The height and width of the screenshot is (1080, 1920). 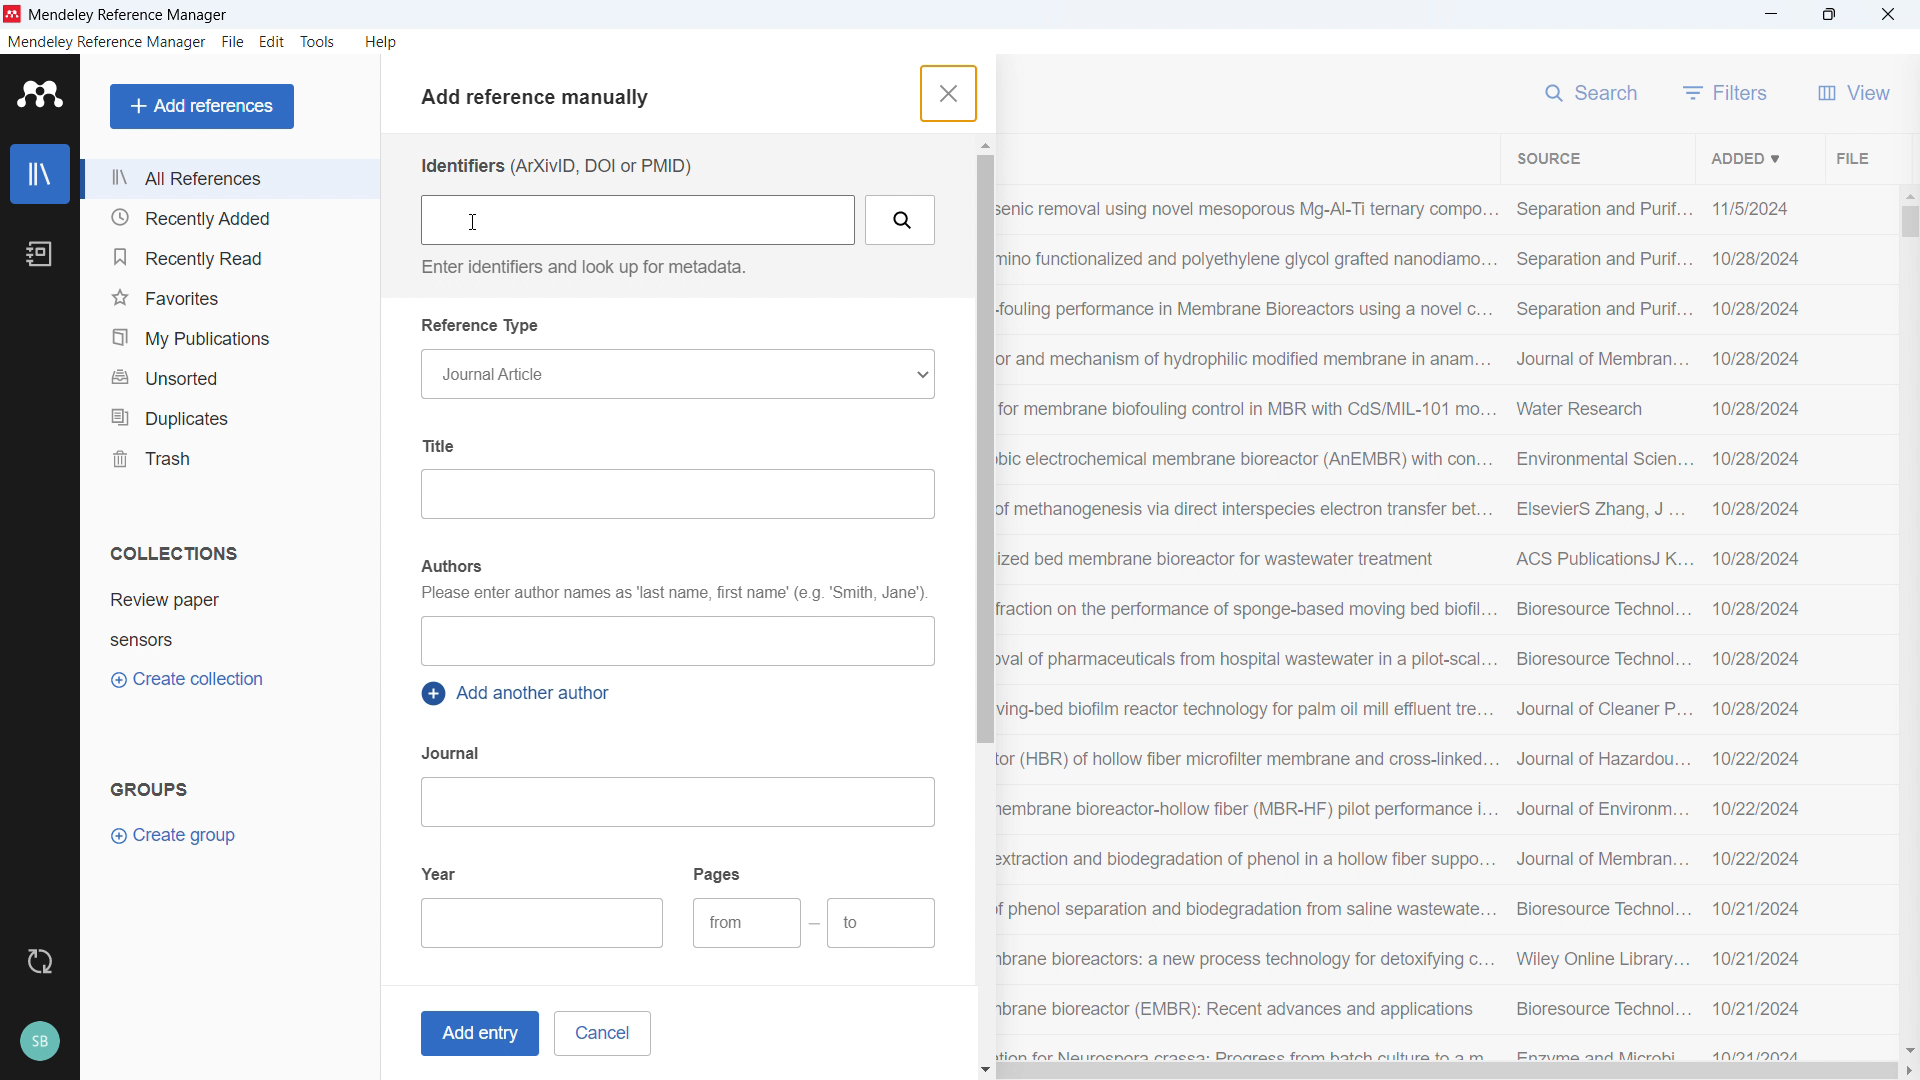 What do you see at coordinates (719, 873) in the screenshot?
I see `pages` at bounding box center [719, 873].